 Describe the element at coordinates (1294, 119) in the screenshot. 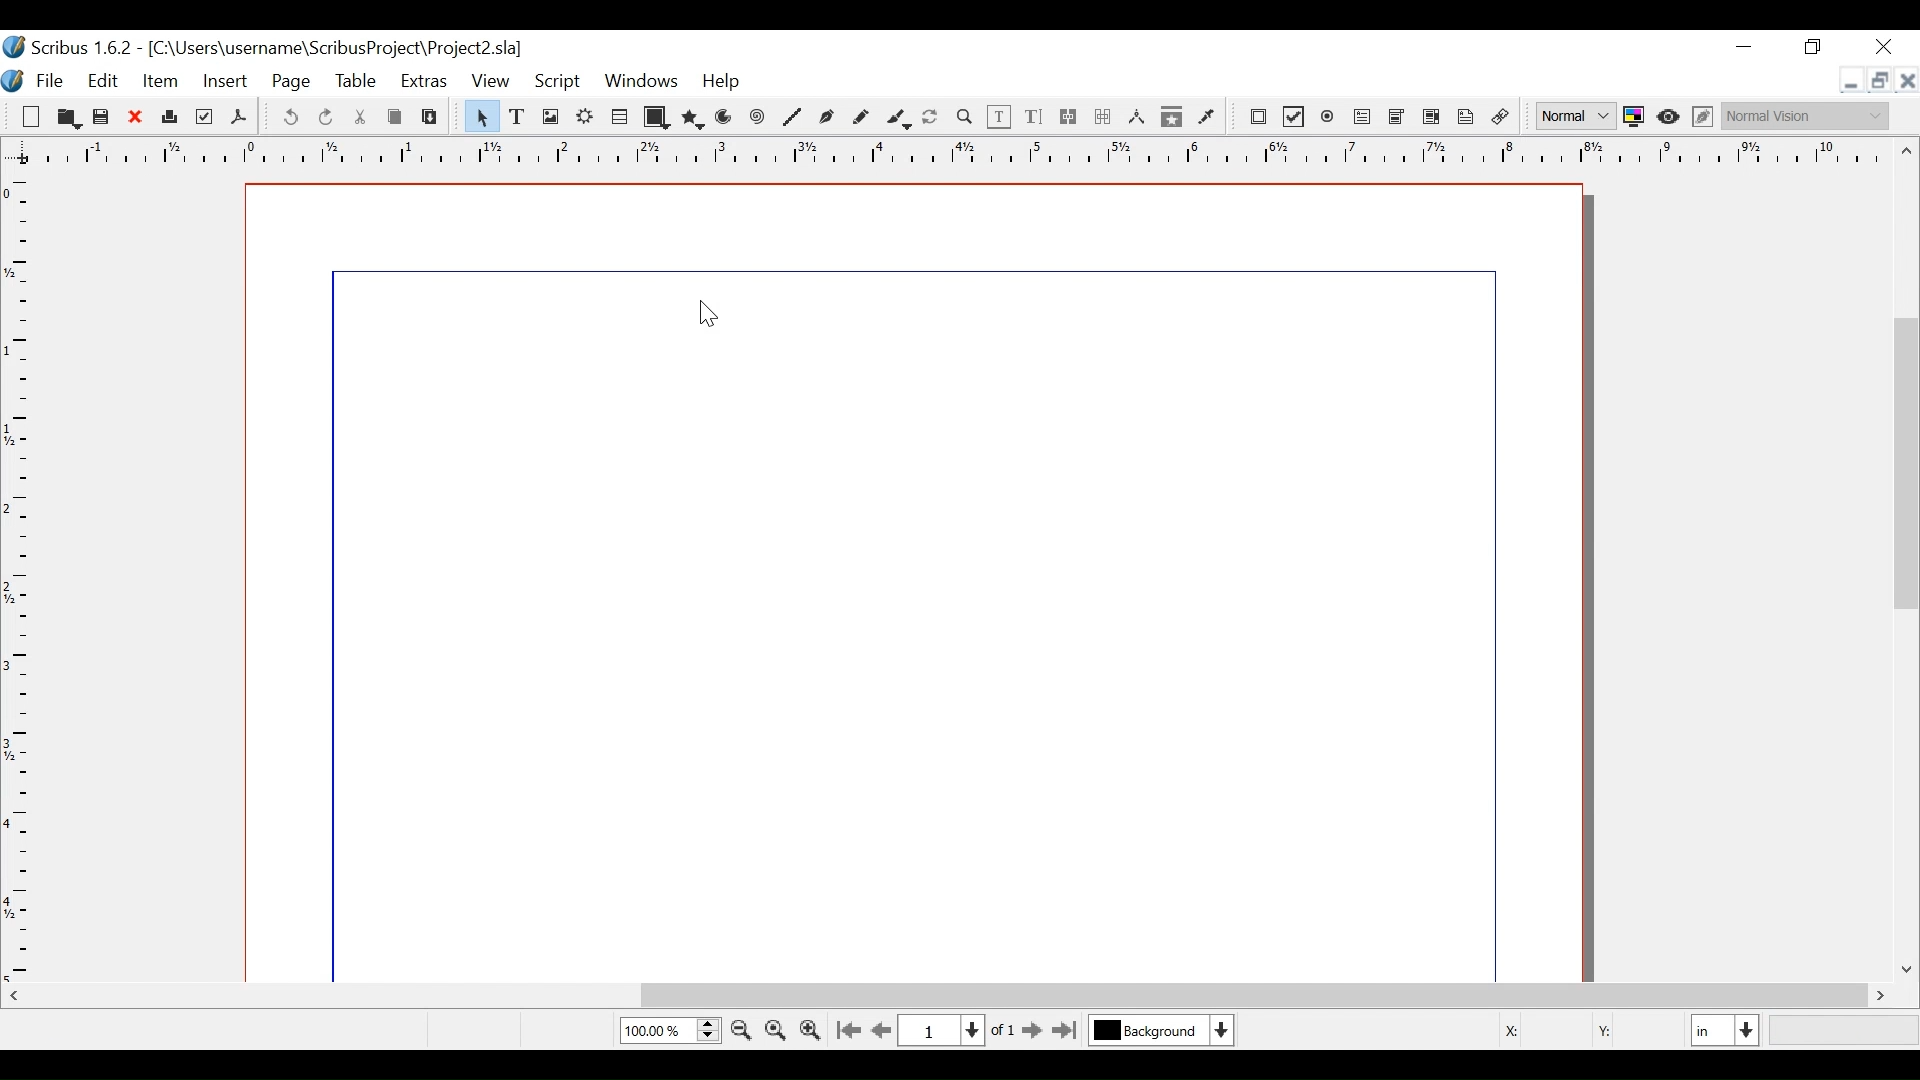

I see `PDF Check Box` at that location.